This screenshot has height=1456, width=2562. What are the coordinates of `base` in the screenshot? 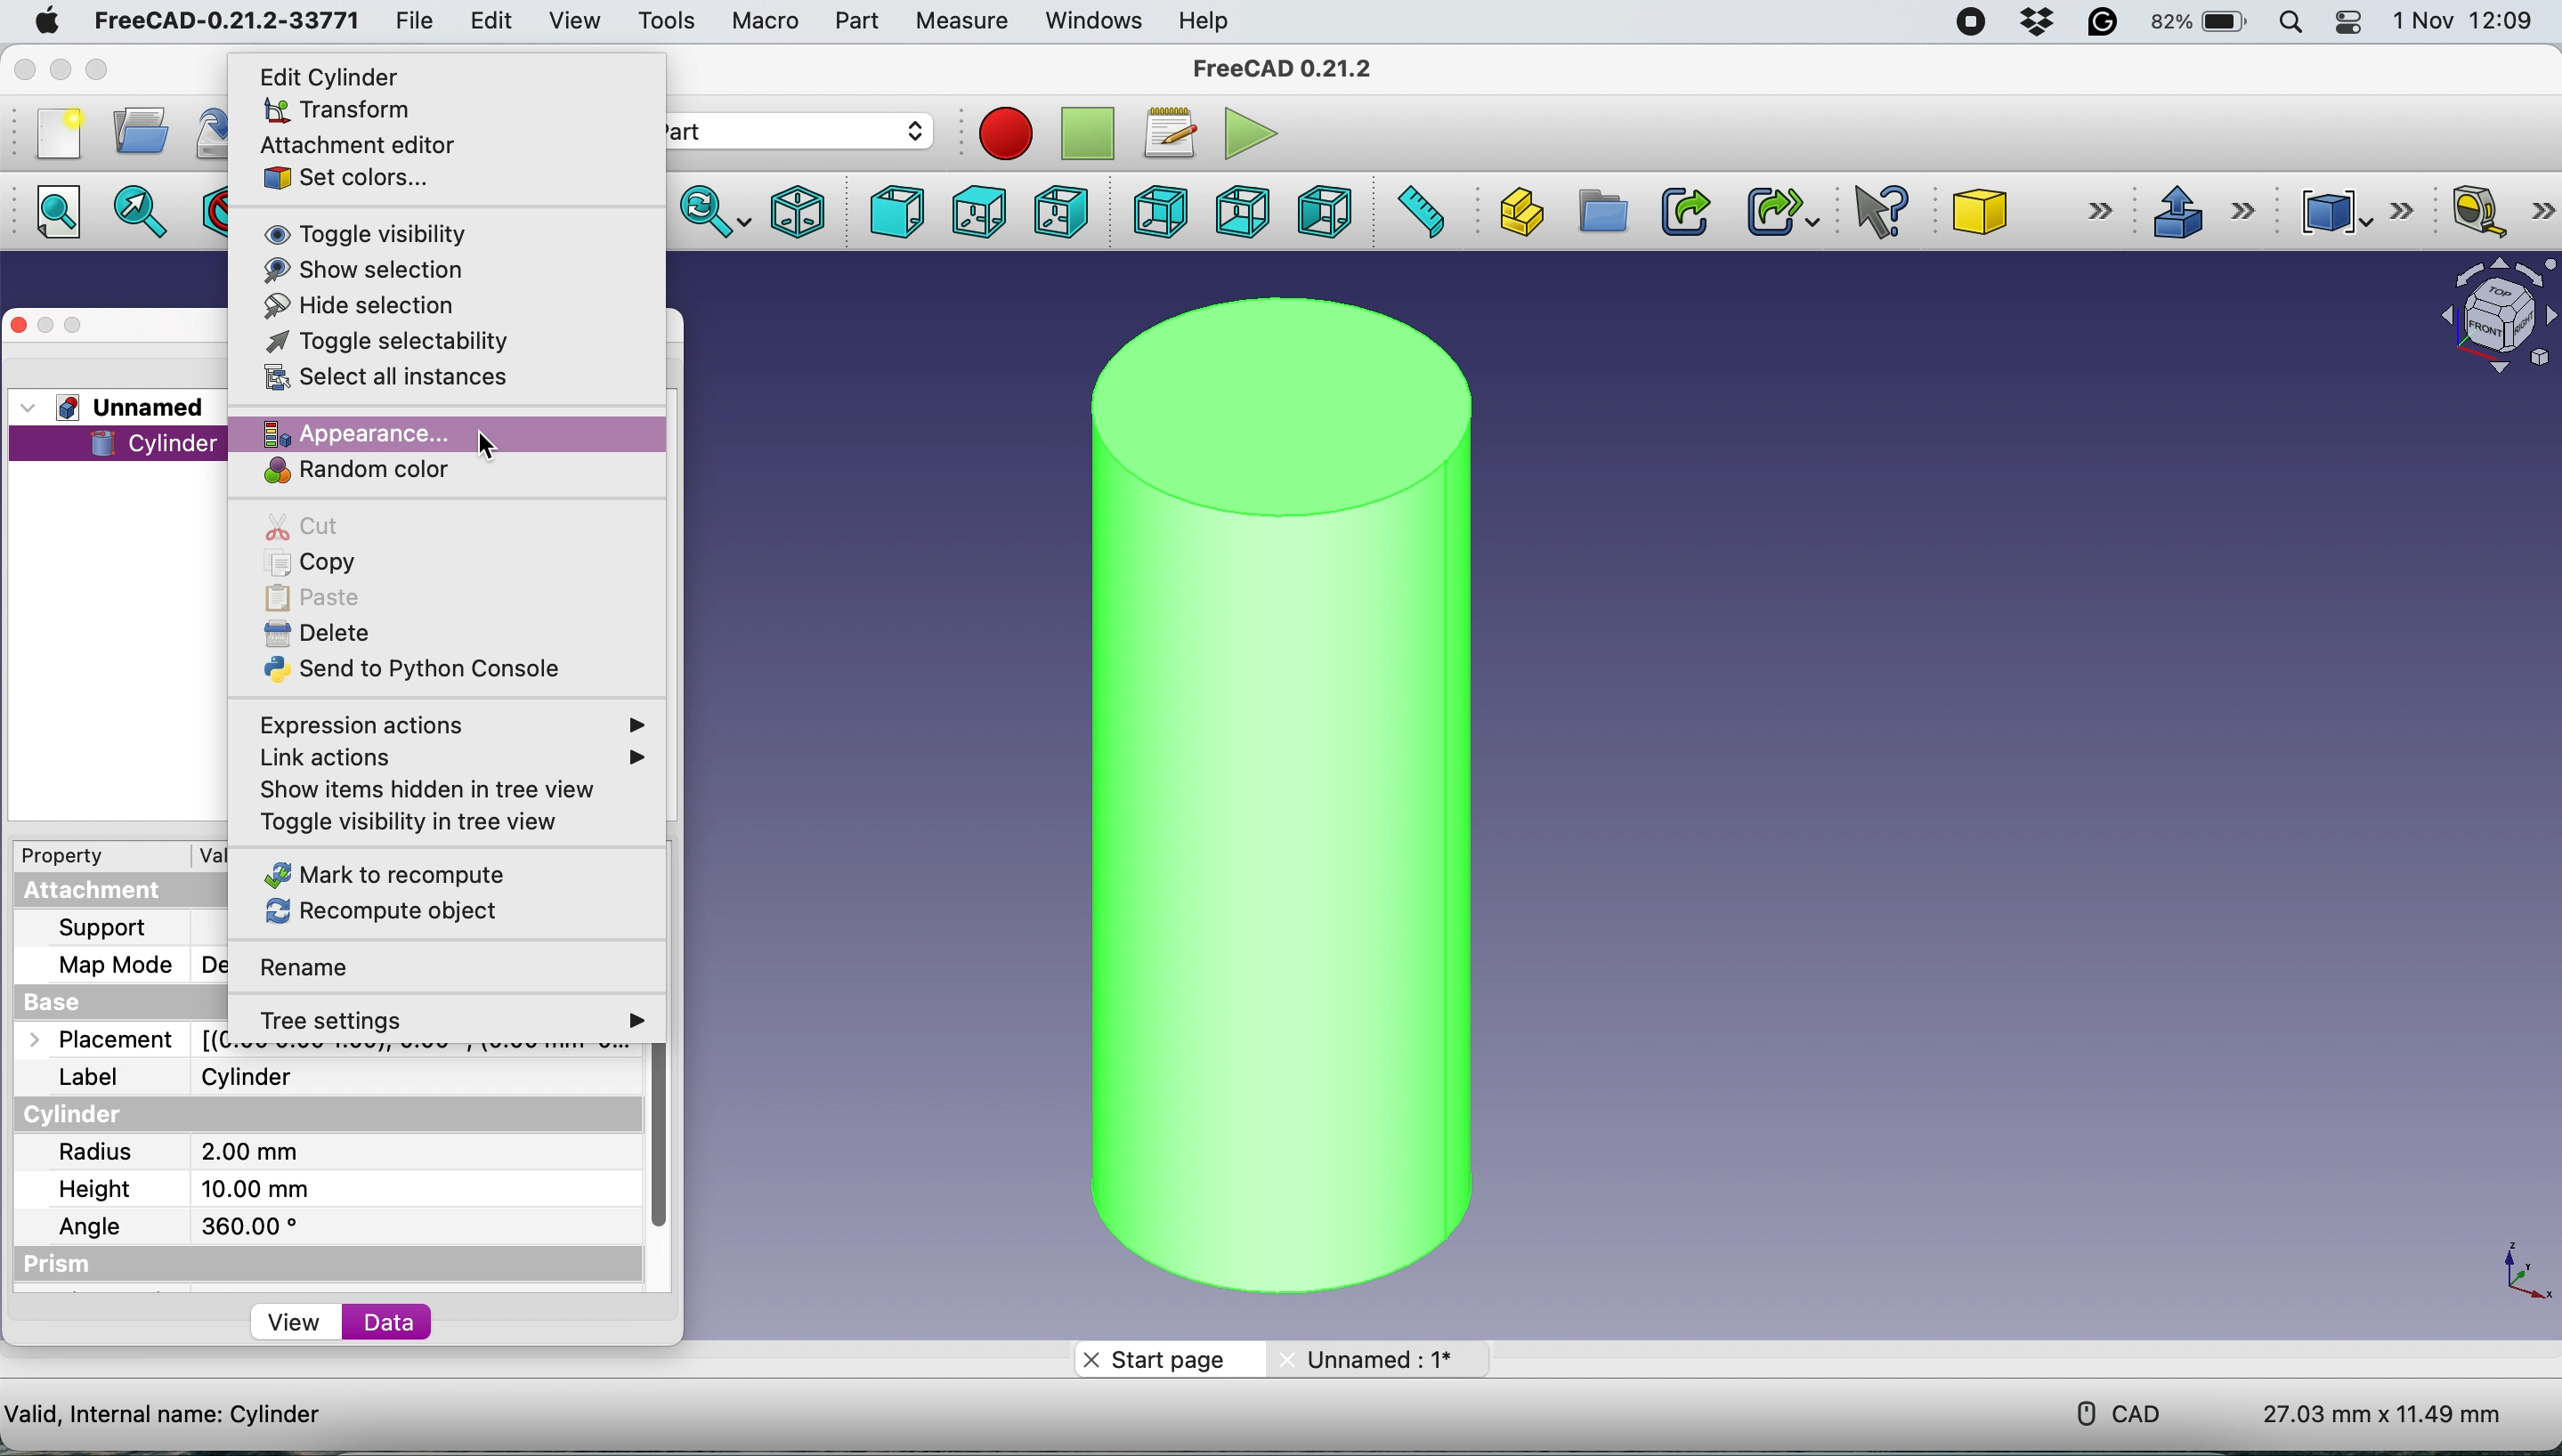 It's located at (52, 1002).